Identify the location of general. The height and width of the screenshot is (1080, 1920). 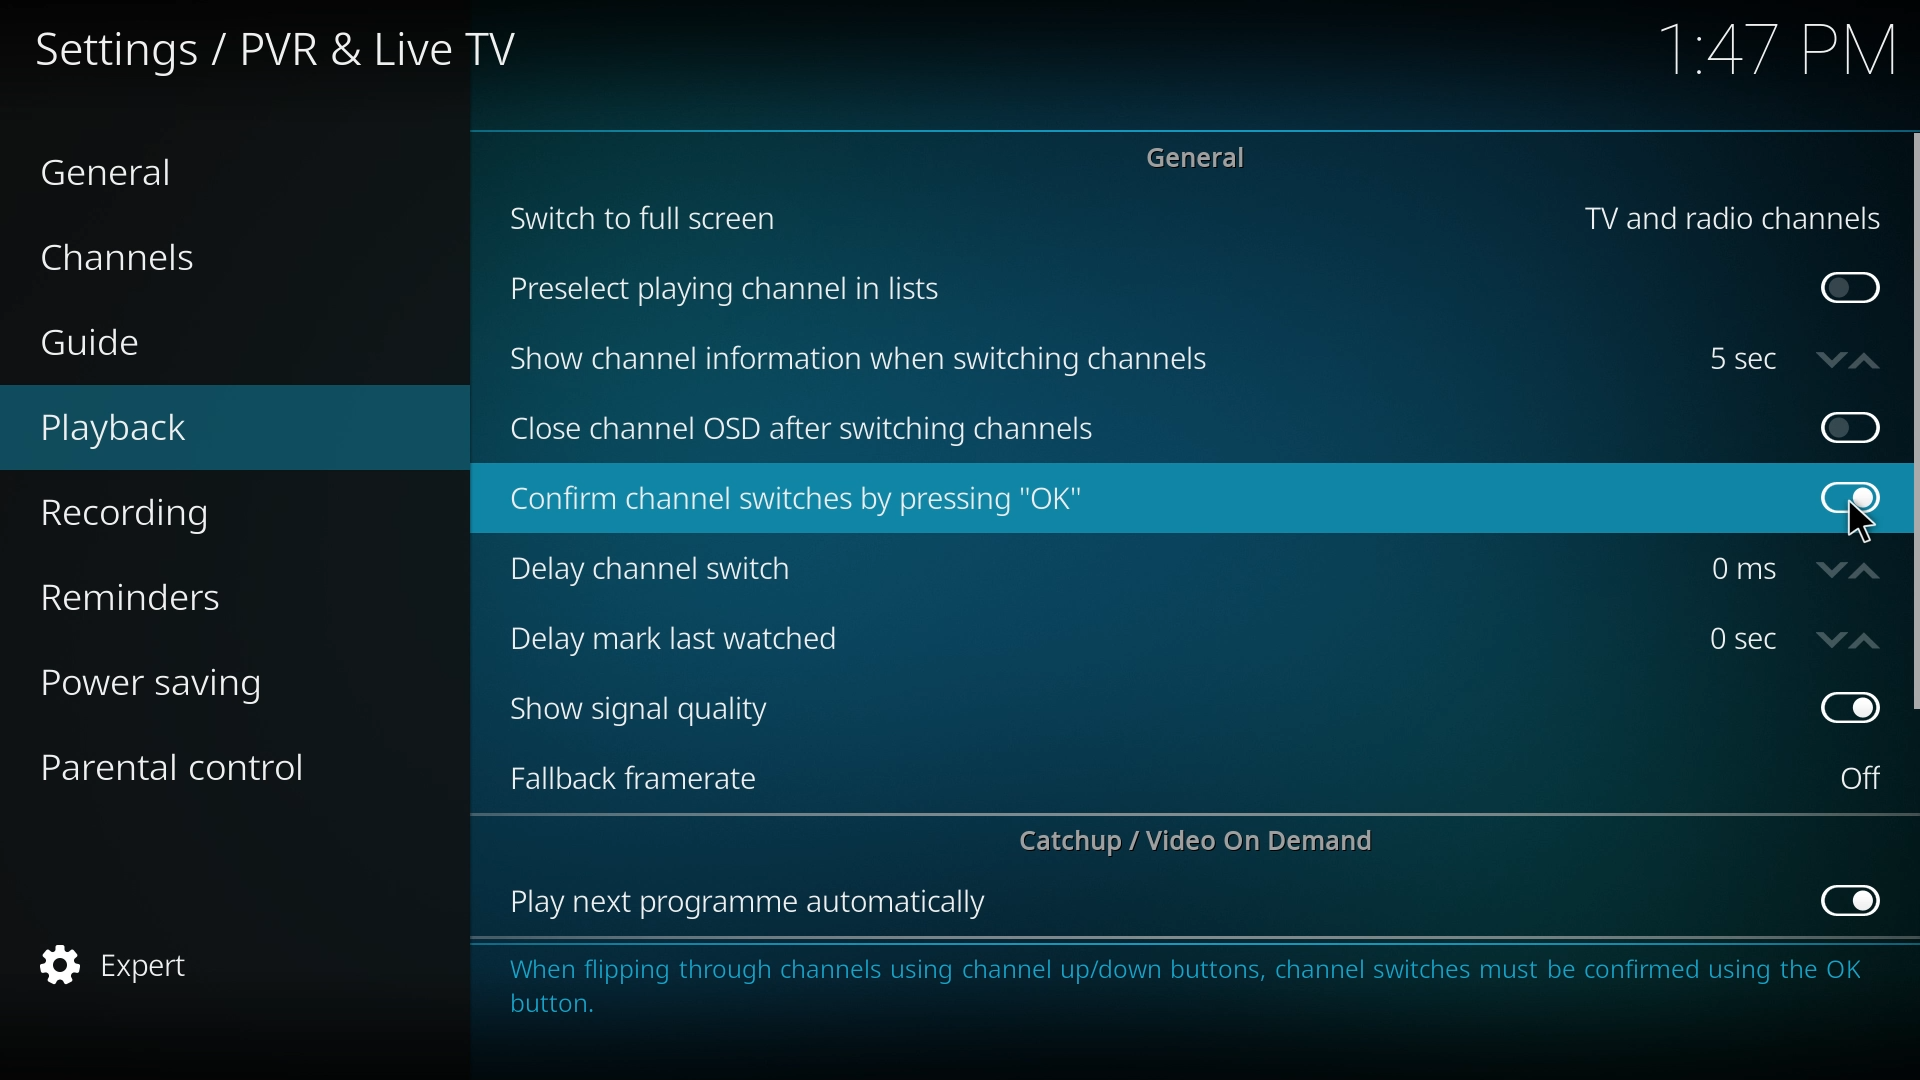
(1204, 156).